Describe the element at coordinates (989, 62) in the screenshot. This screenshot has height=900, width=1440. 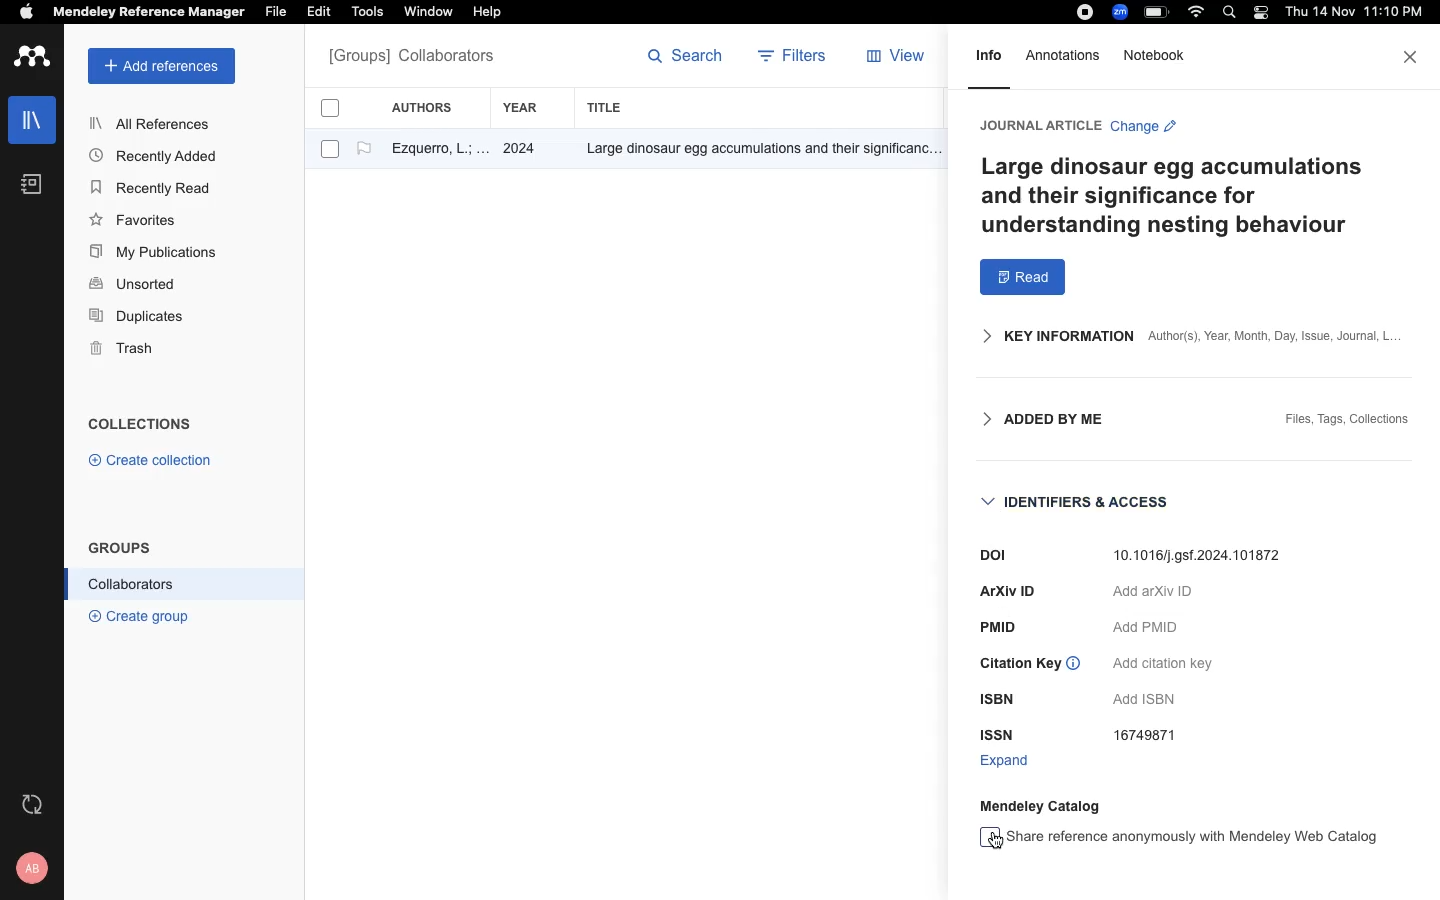
I see `info` at that location.